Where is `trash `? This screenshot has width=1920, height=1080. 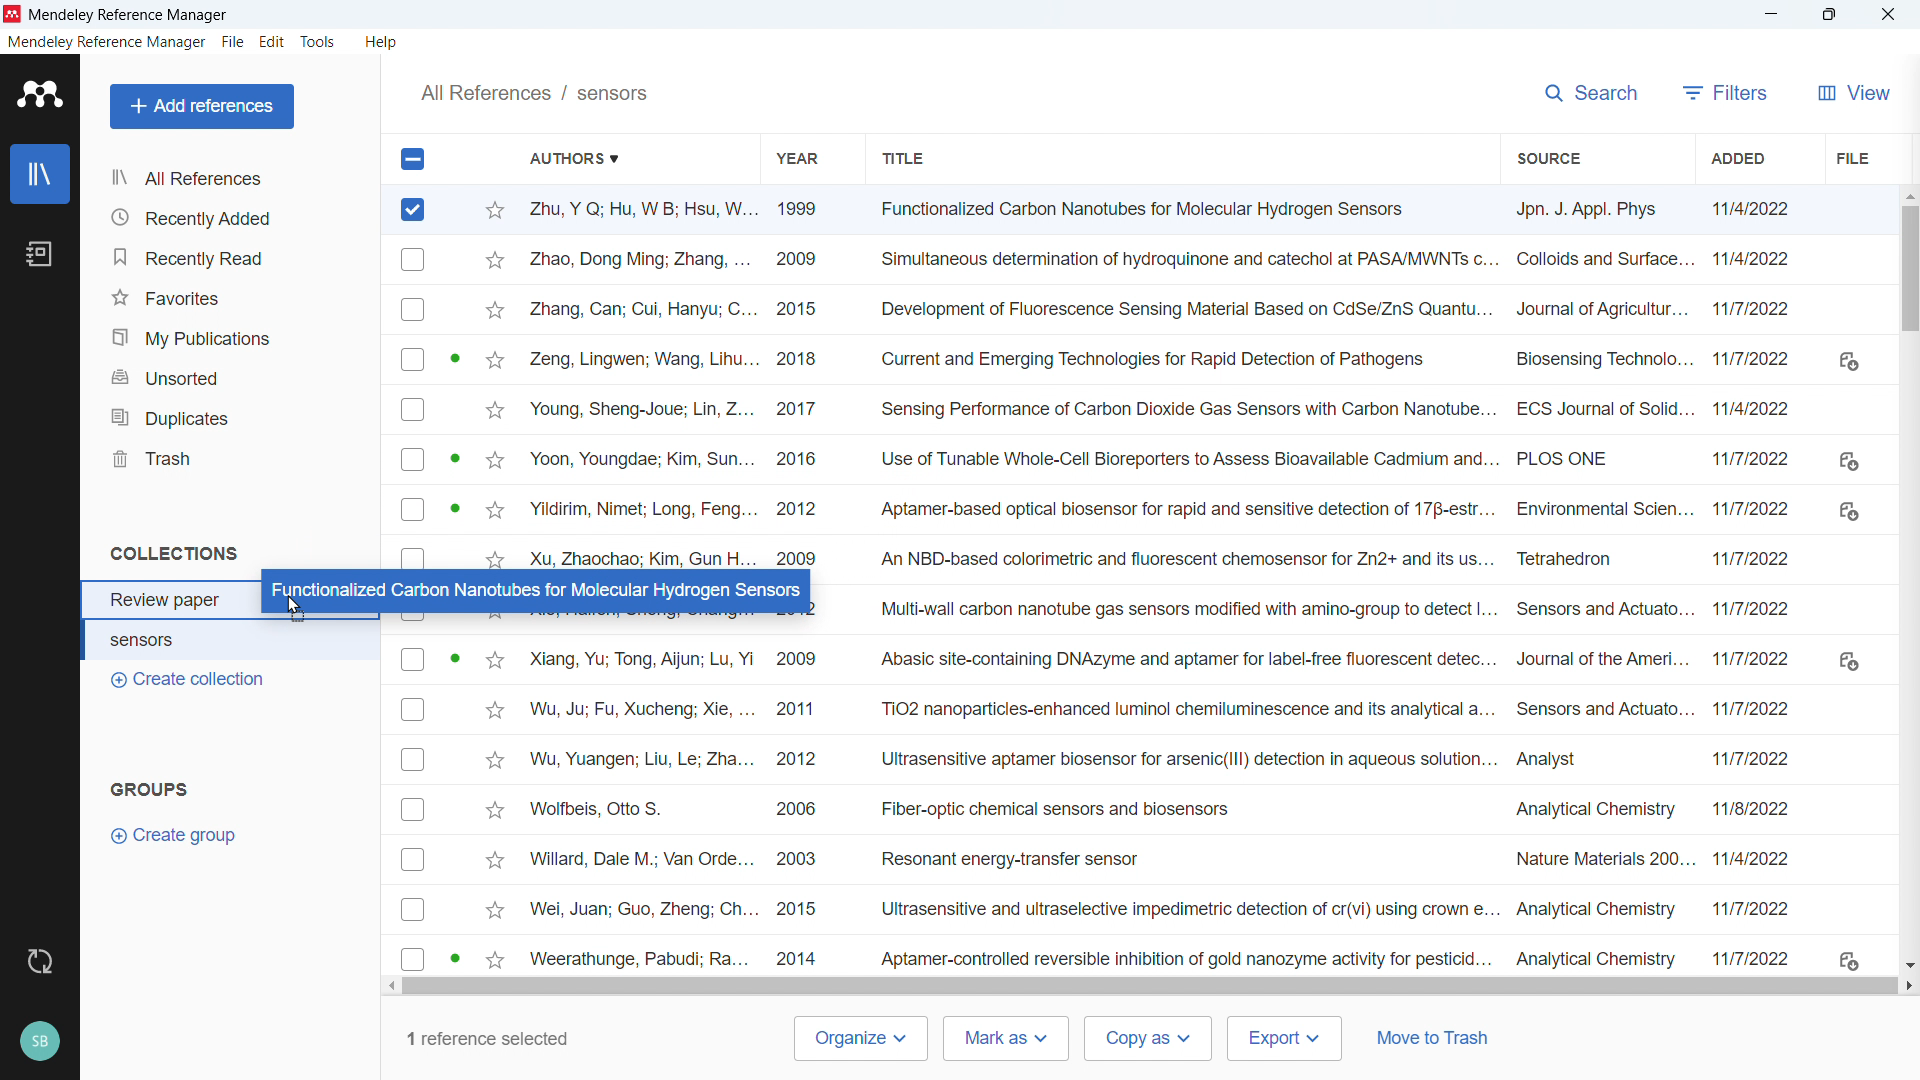 trash  is located at coordinates (233, 459).